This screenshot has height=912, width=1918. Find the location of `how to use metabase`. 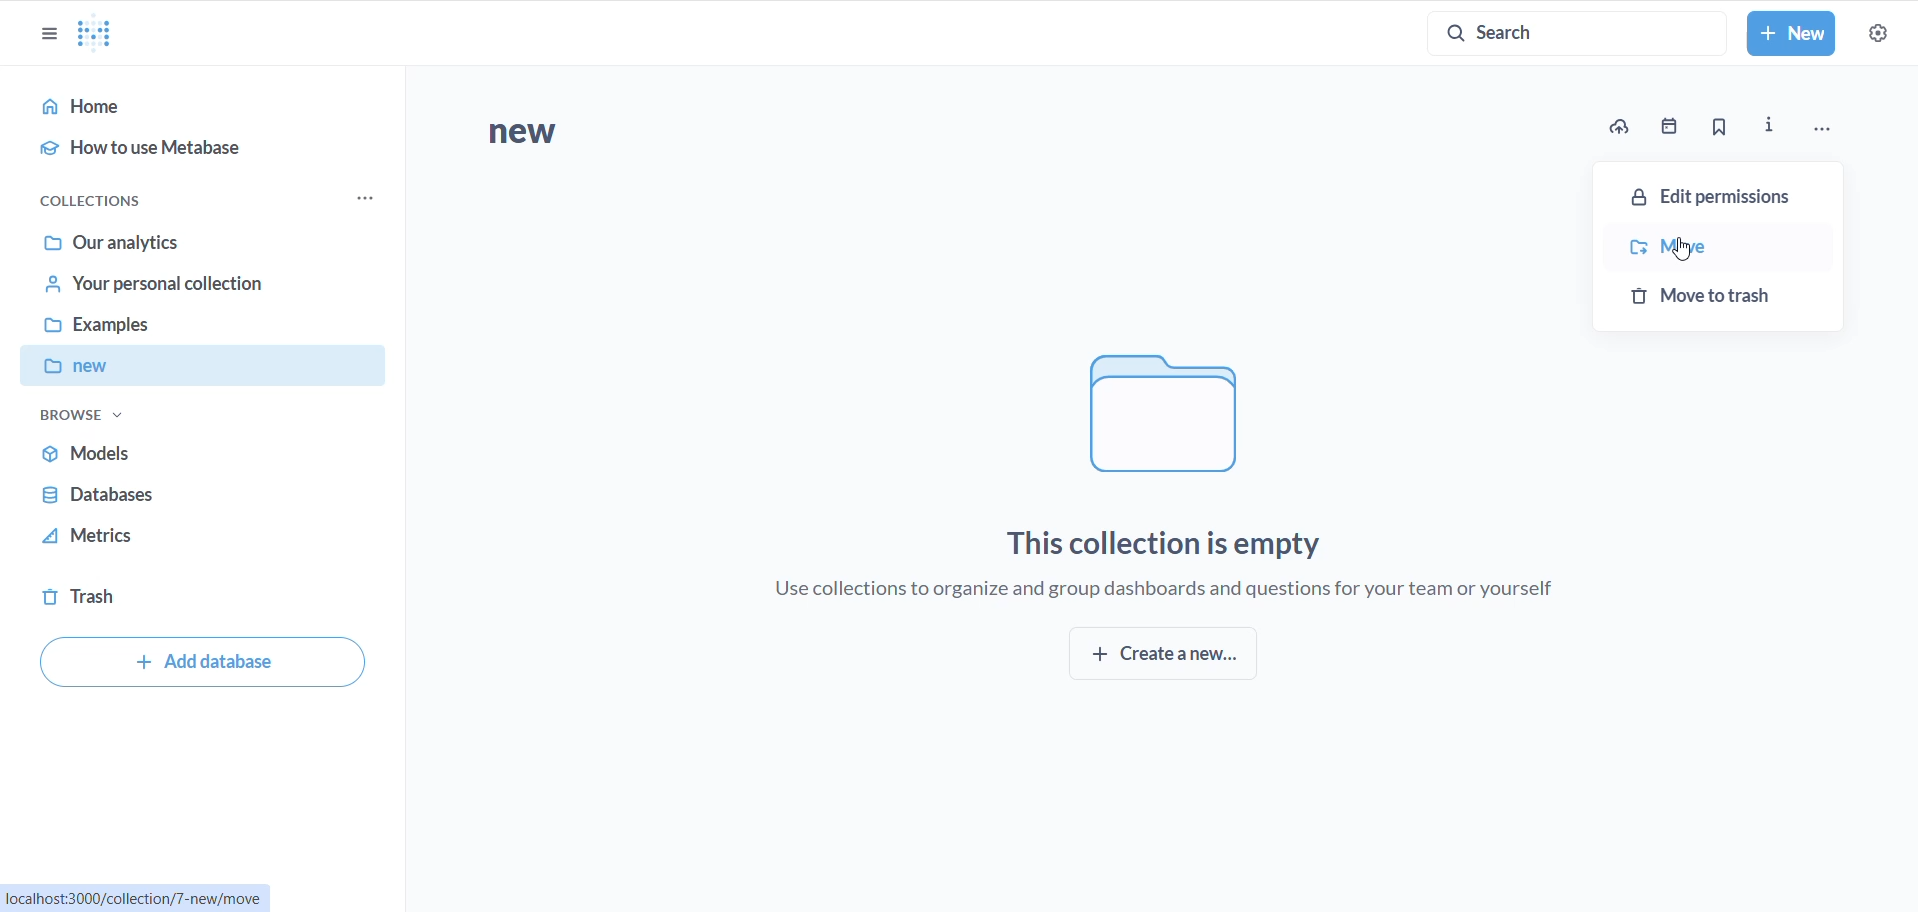

how to use metabase is located at coordinates (190, 153).